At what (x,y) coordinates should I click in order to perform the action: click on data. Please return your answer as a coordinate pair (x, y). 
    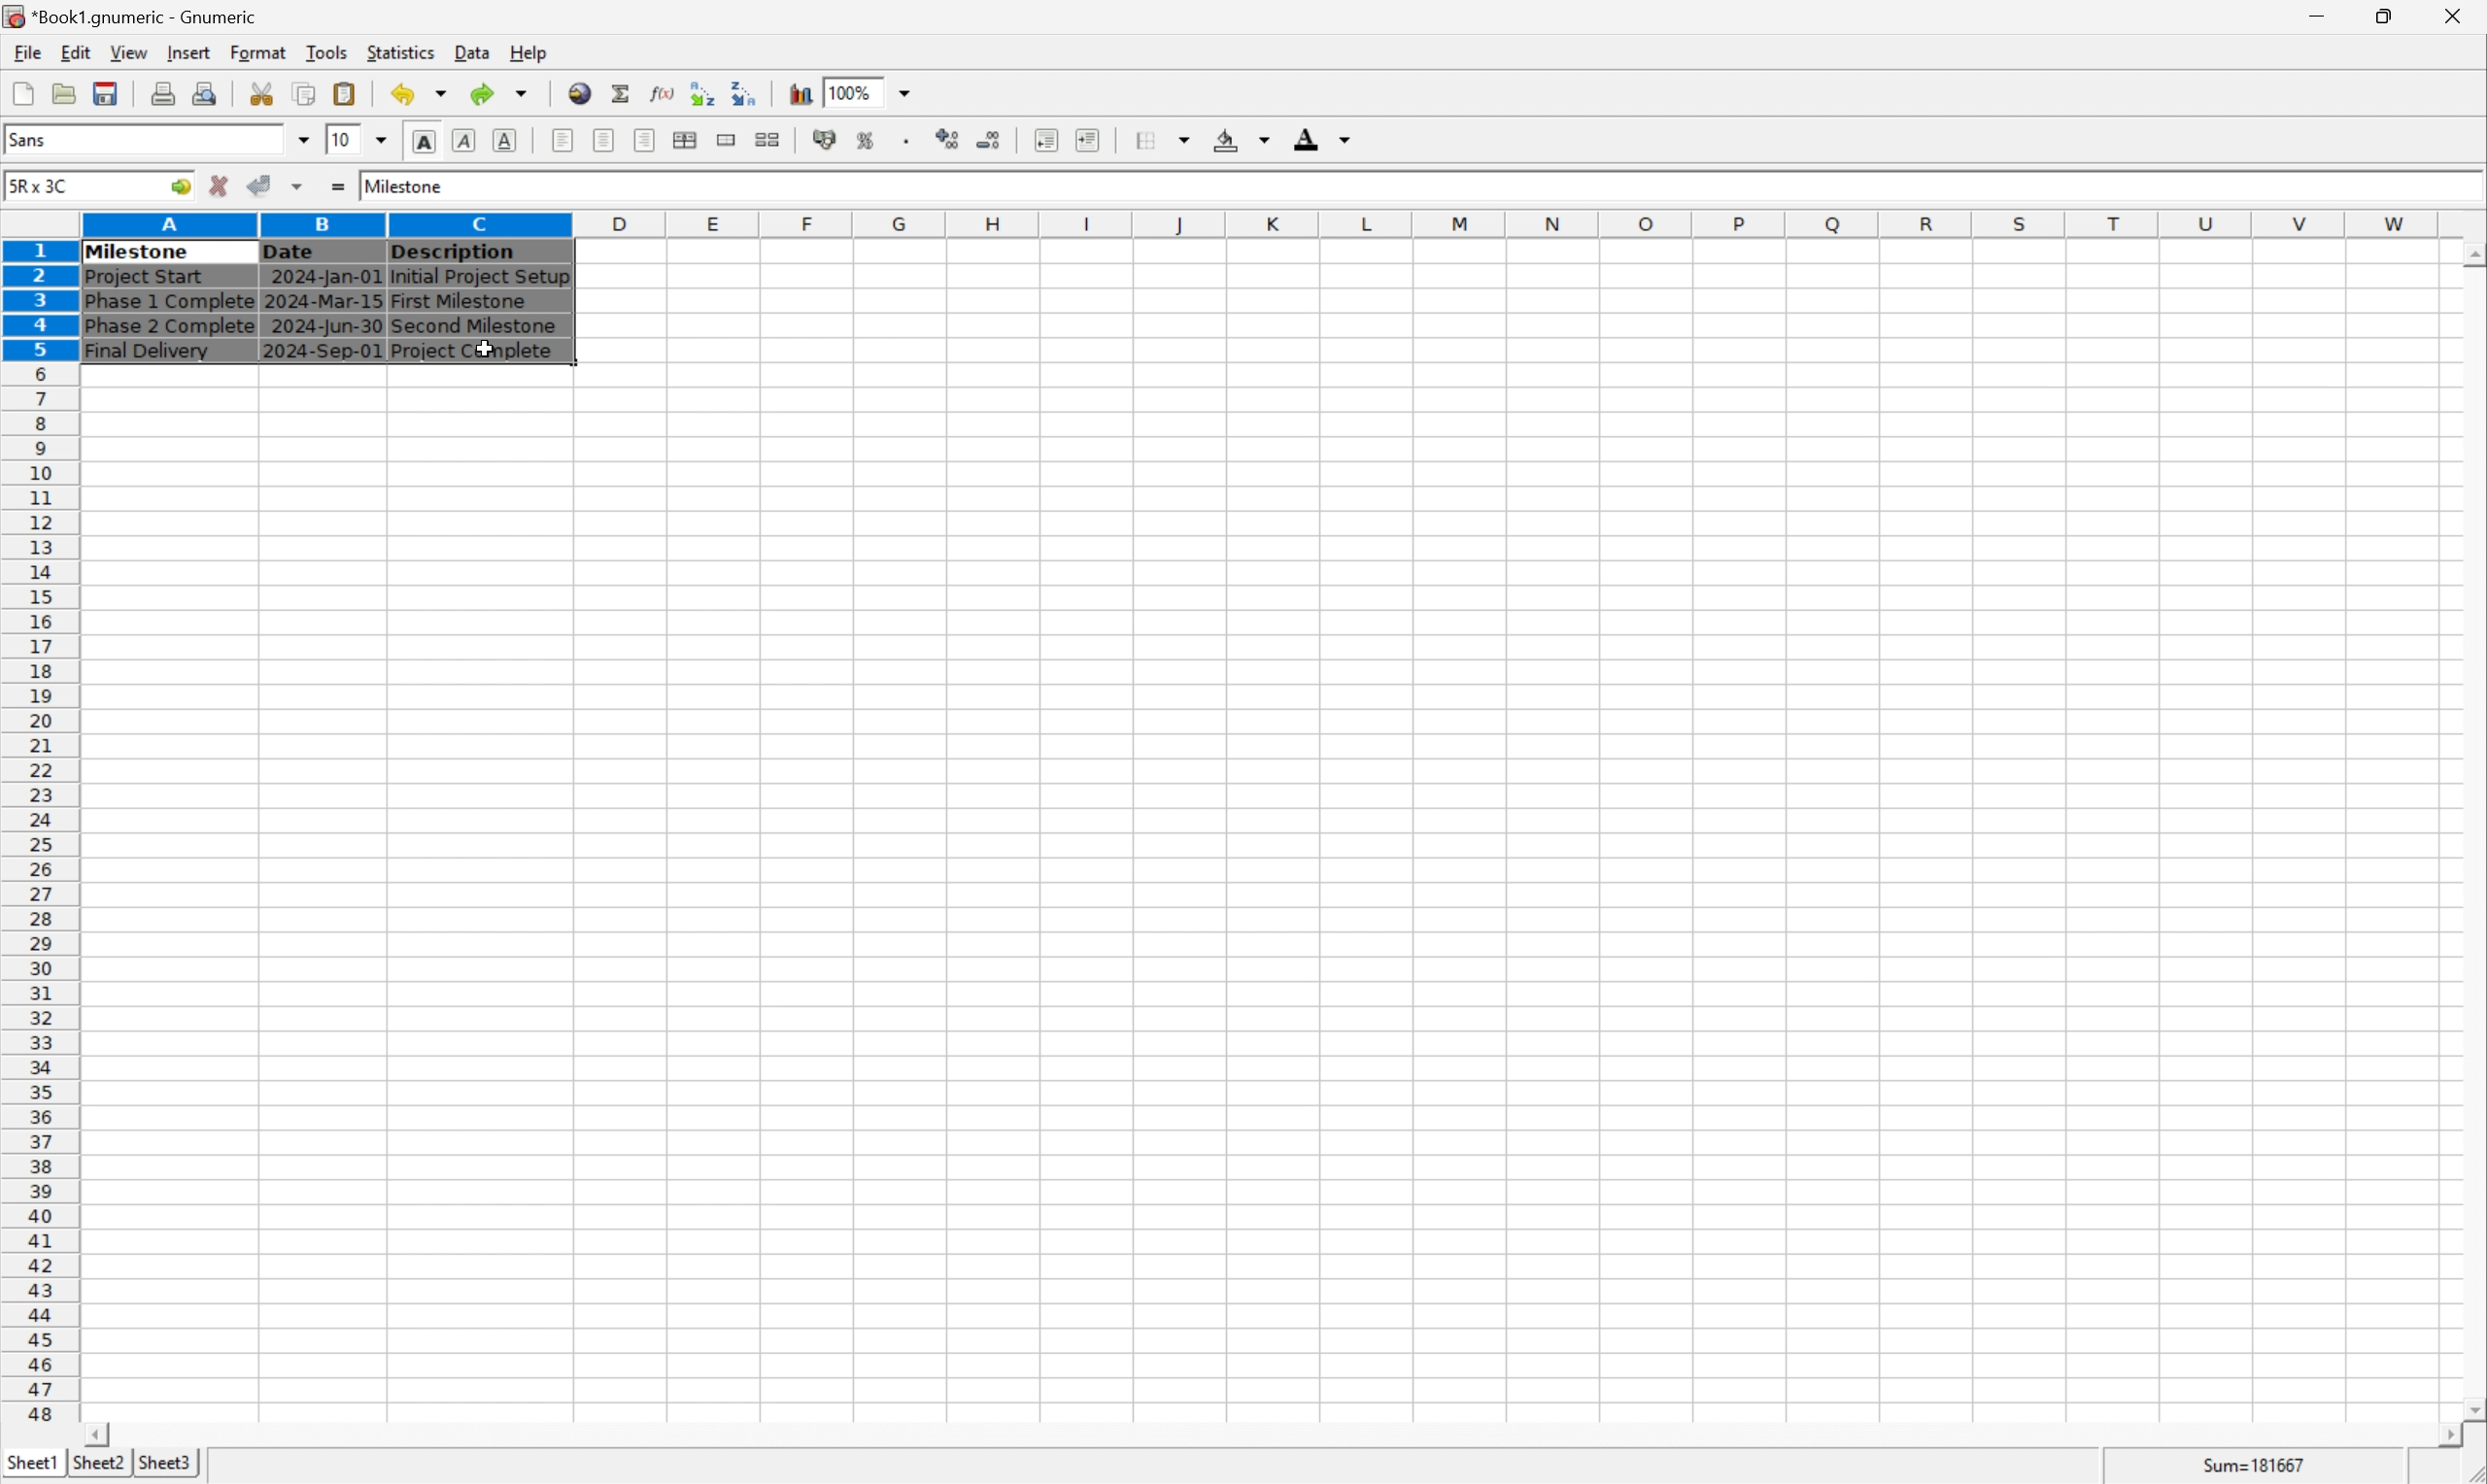
    Looking at the image, I should click on (471, 48).